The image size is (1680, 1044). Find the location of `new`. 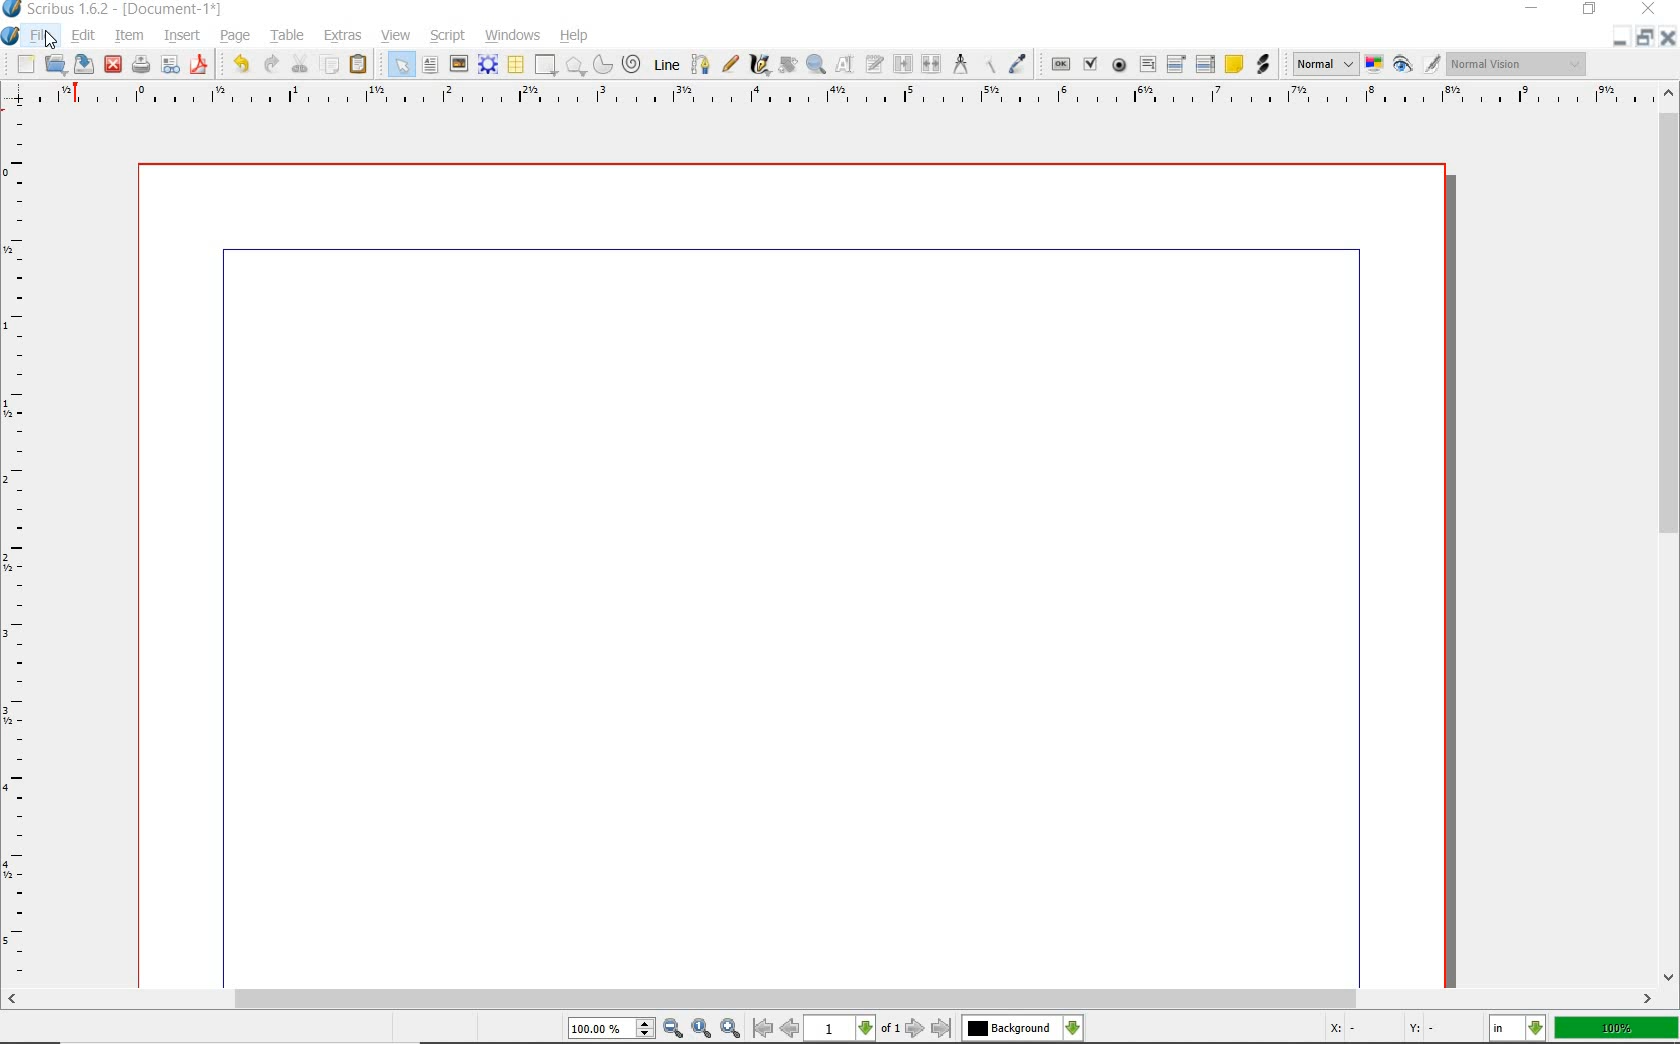

new is located at coordinates (25, 65).